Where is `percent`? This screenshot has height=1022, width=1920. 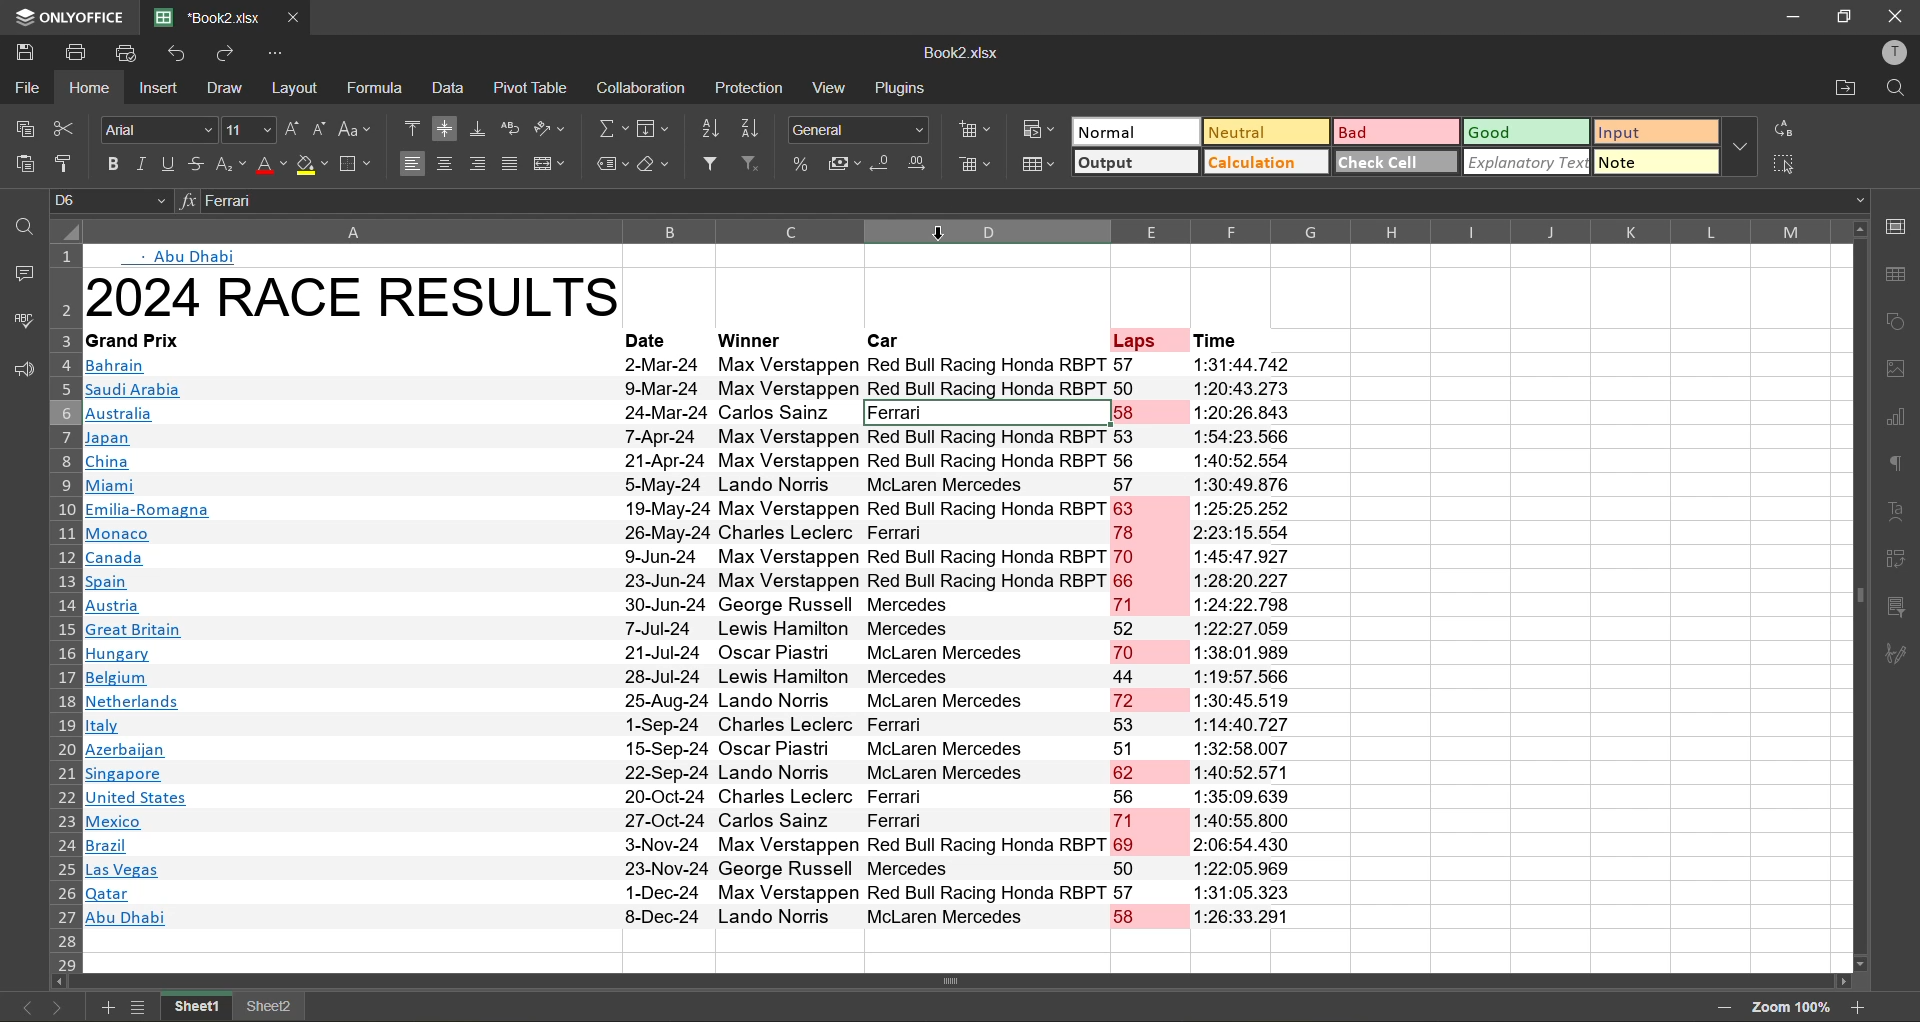 percent is located at coordinates (800, 164).